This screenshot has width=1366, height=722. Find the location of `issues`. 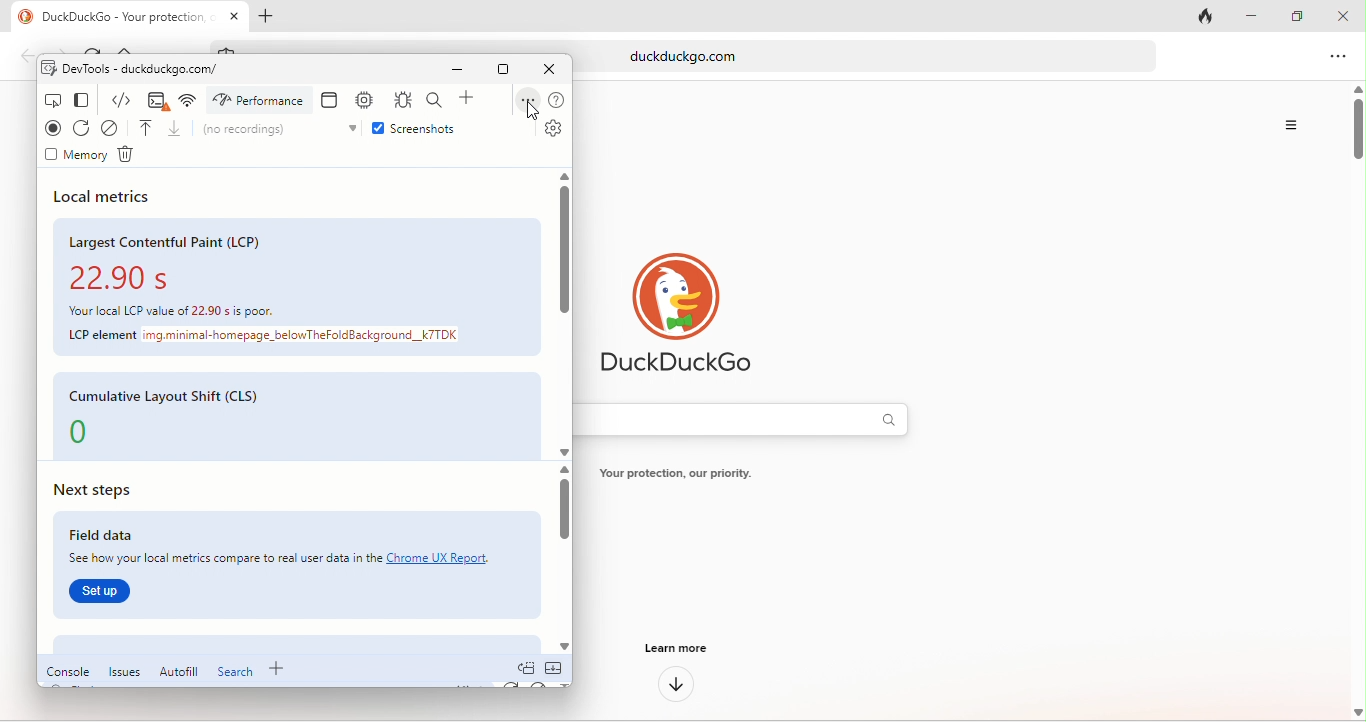

issues is located at coordinates (124, 667).